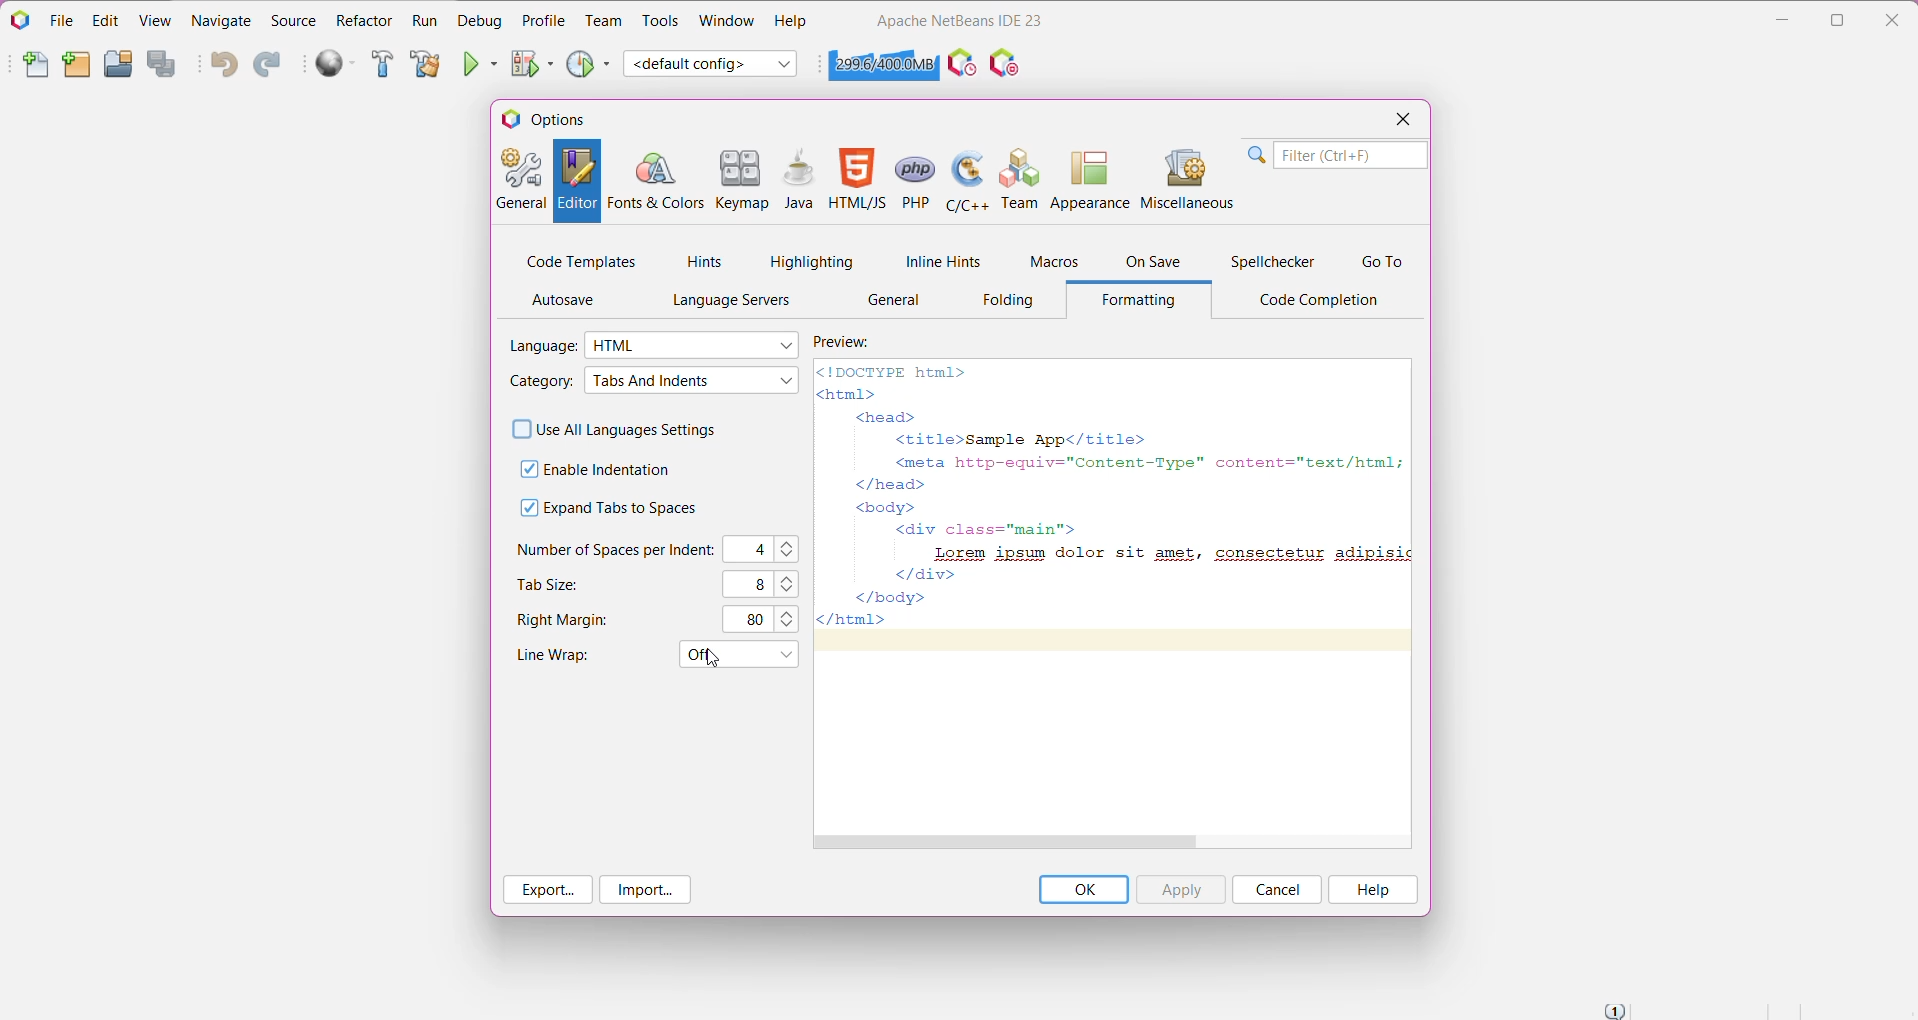  What do you see at coordinates (478, 20) in the screenshot?
I see `Debug` at bounding box center [478, 20].